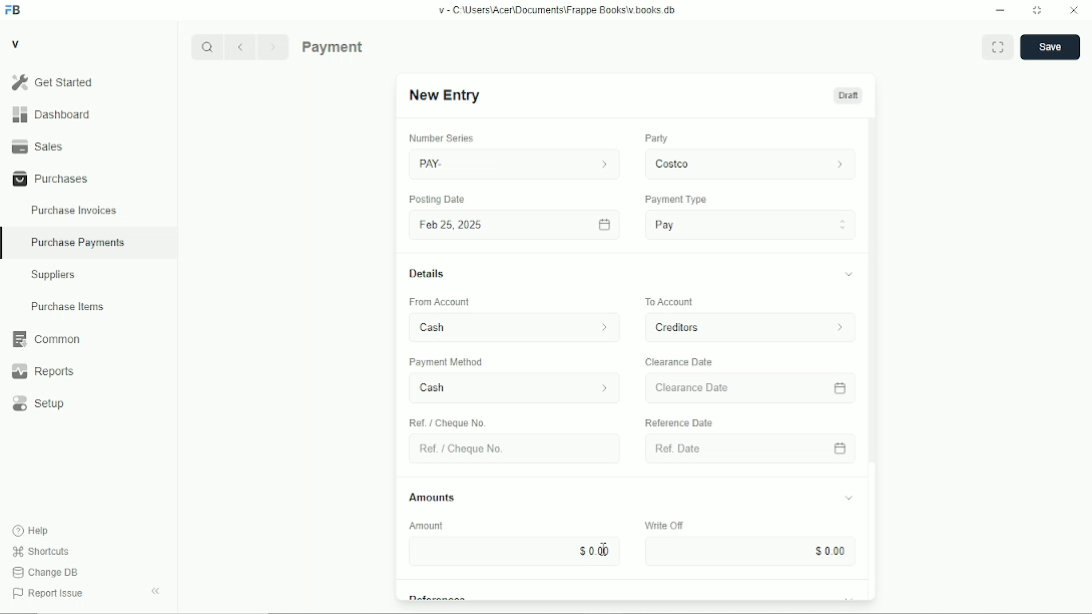 The height and width of the screenshot is (614, 1092). What do you see at coordinates (41, 552) in the screenshot?
I see `Shortcuts` at bounding box center [41, 552].